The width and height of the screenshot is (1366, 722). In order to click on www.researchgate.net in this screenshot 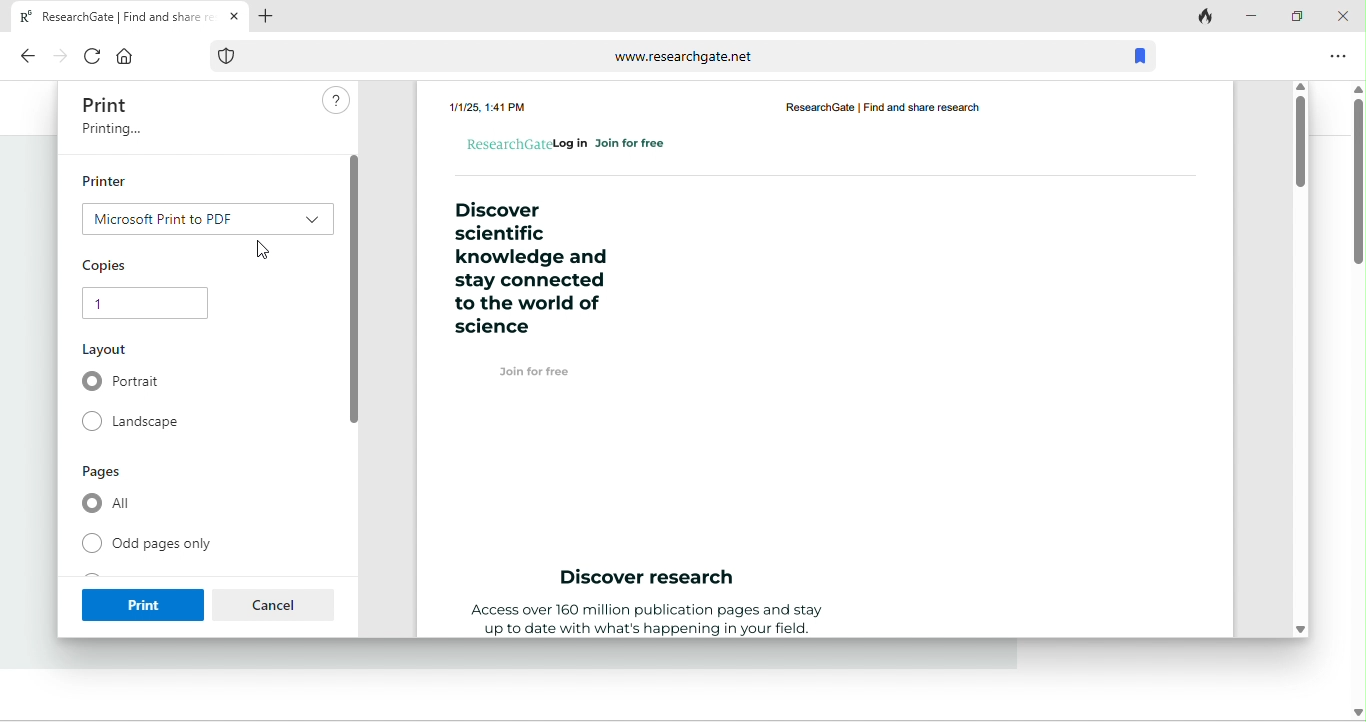, I will do `click(653, 54)`.